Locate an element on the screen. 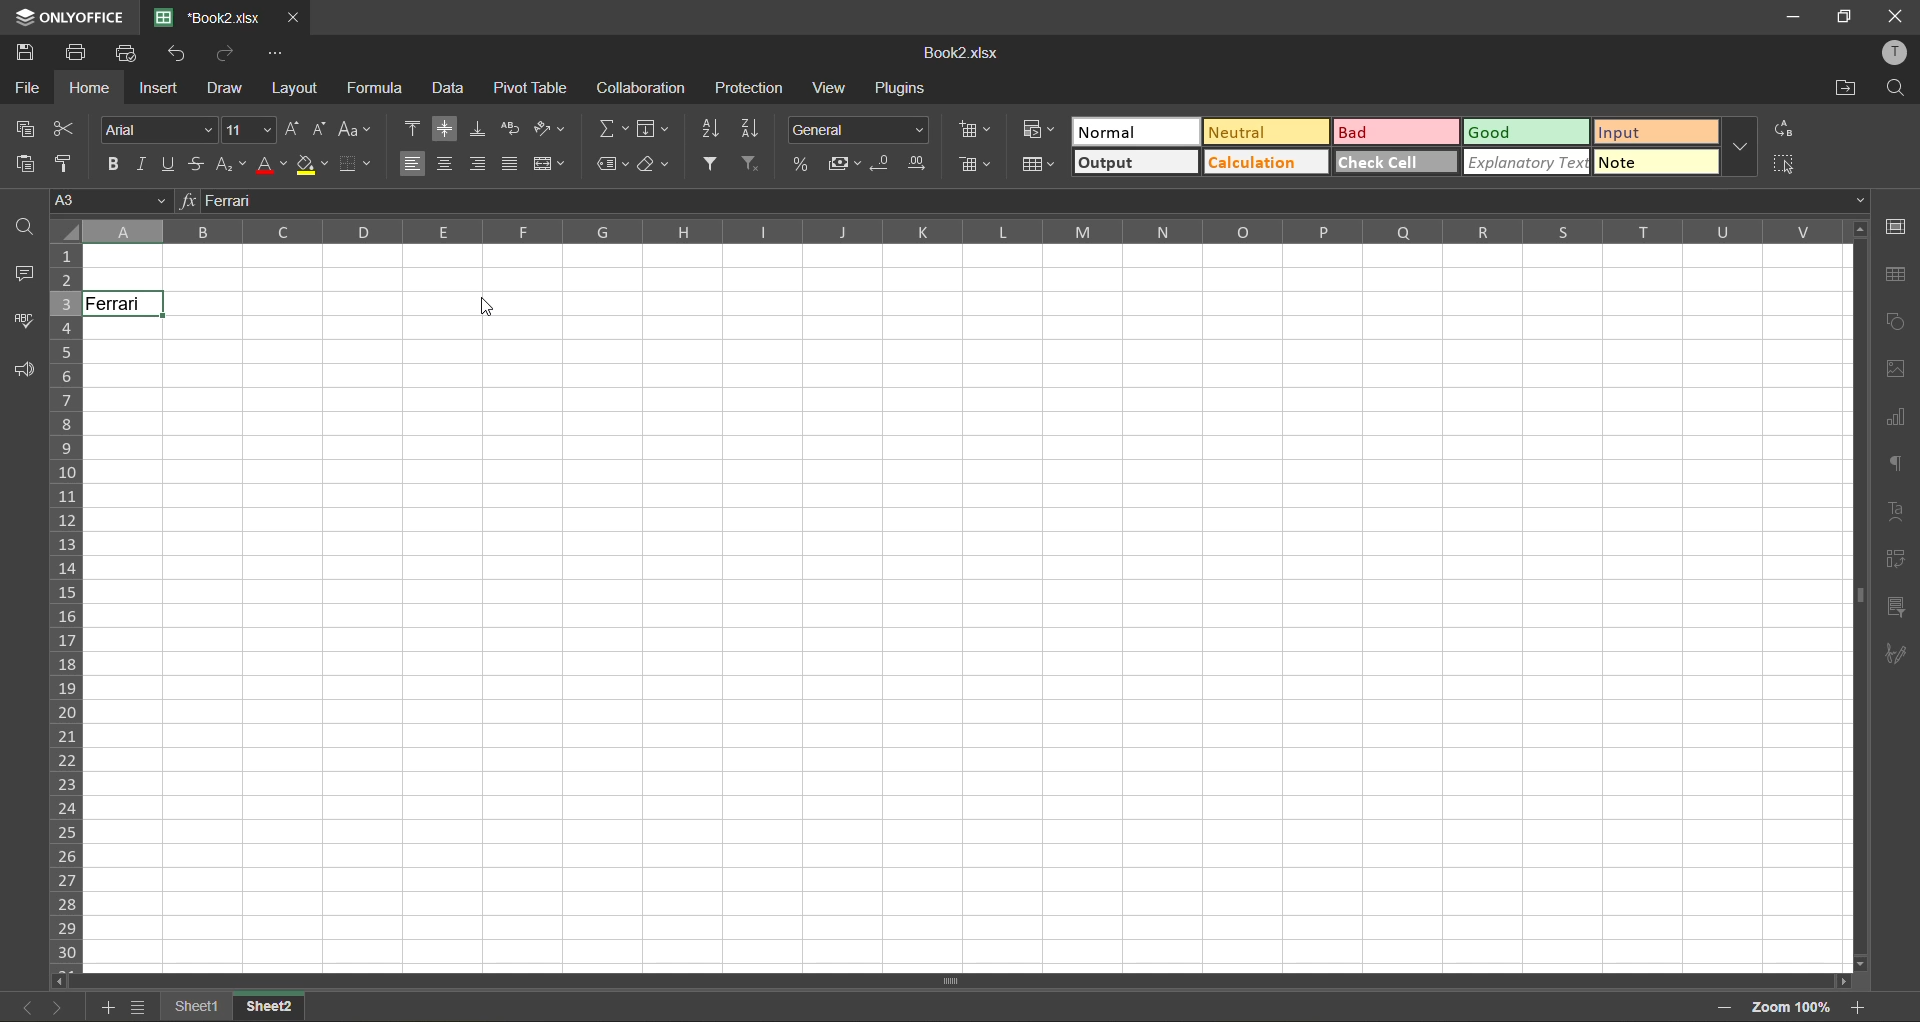 The width and height of the screenshot is (1920, 1022). view is located at coordinates (834, 88).